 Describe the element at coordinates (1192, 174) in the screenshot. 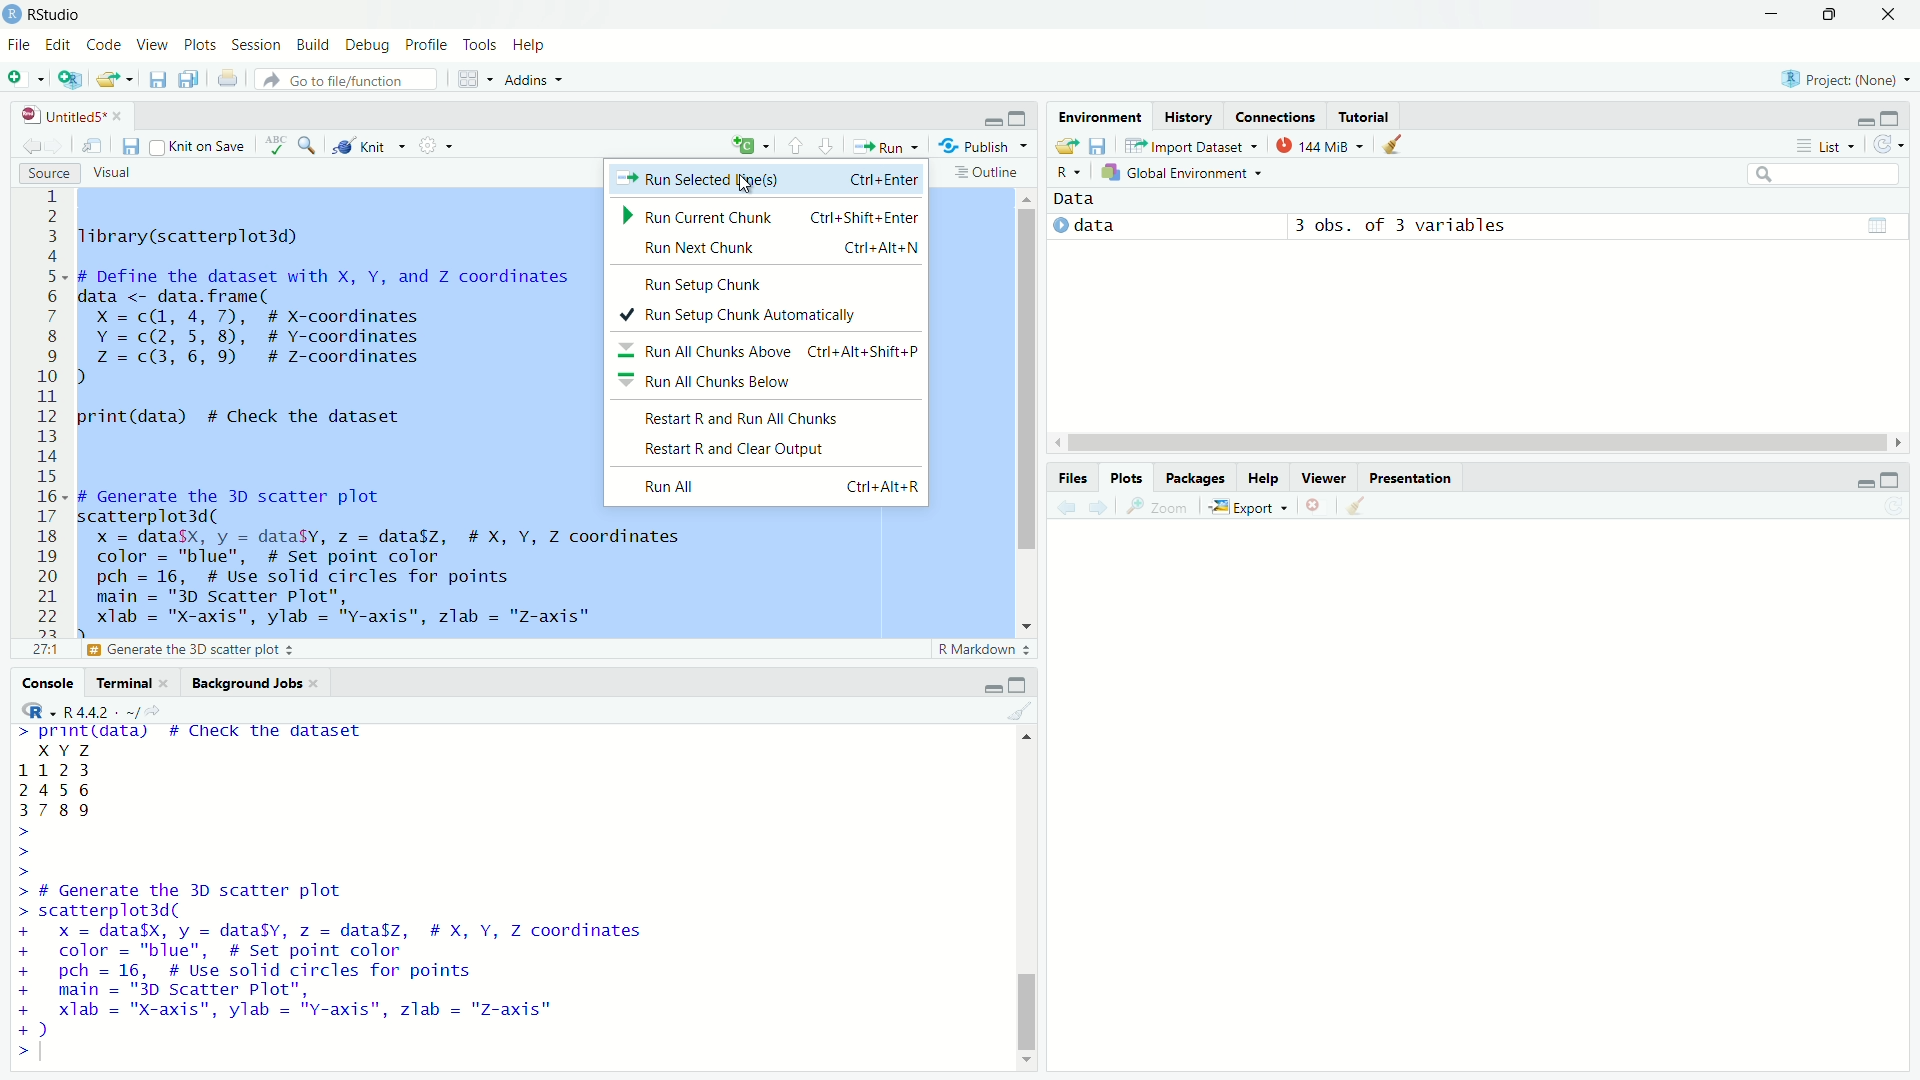

I see `global environment` at that location.